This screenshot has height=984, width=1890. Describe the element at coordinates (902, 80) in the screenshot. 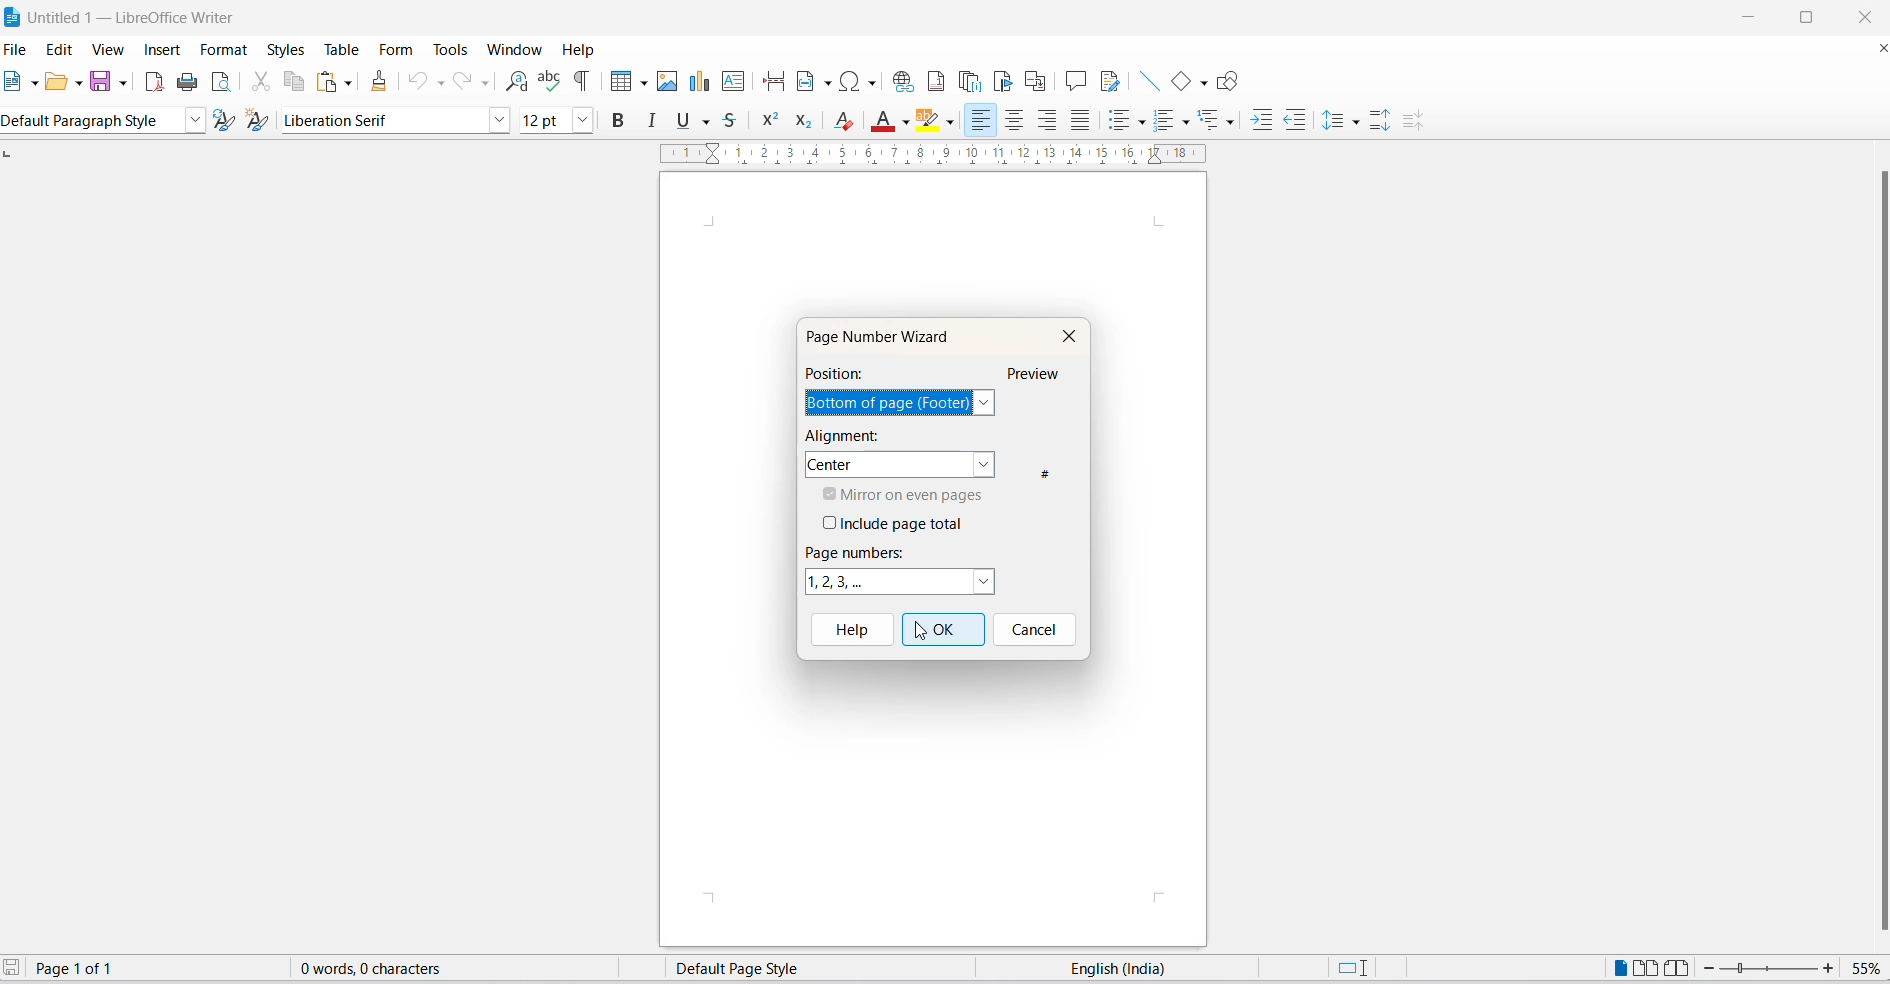

I see `insert hyperlink` at that location.